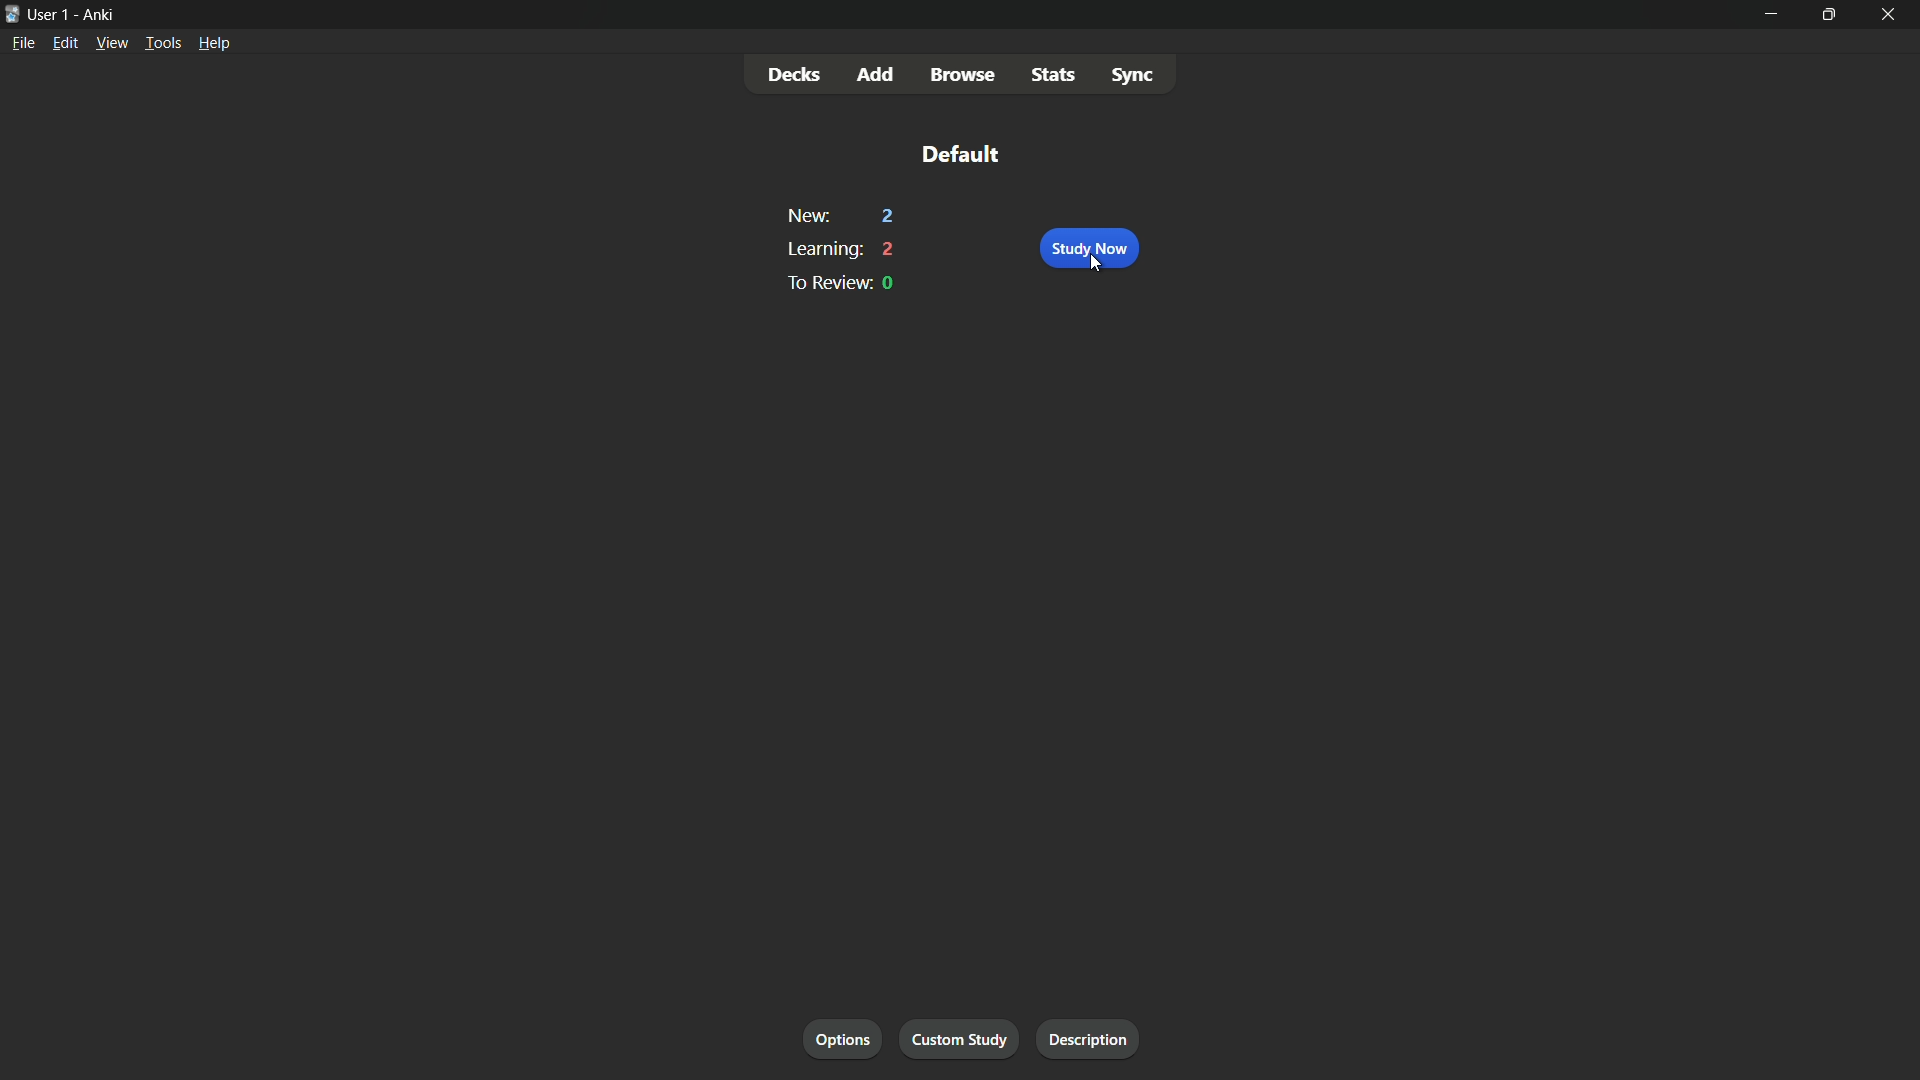 This screenshot has width=1920, height=1080. I want to click on add, so click(880, 75).